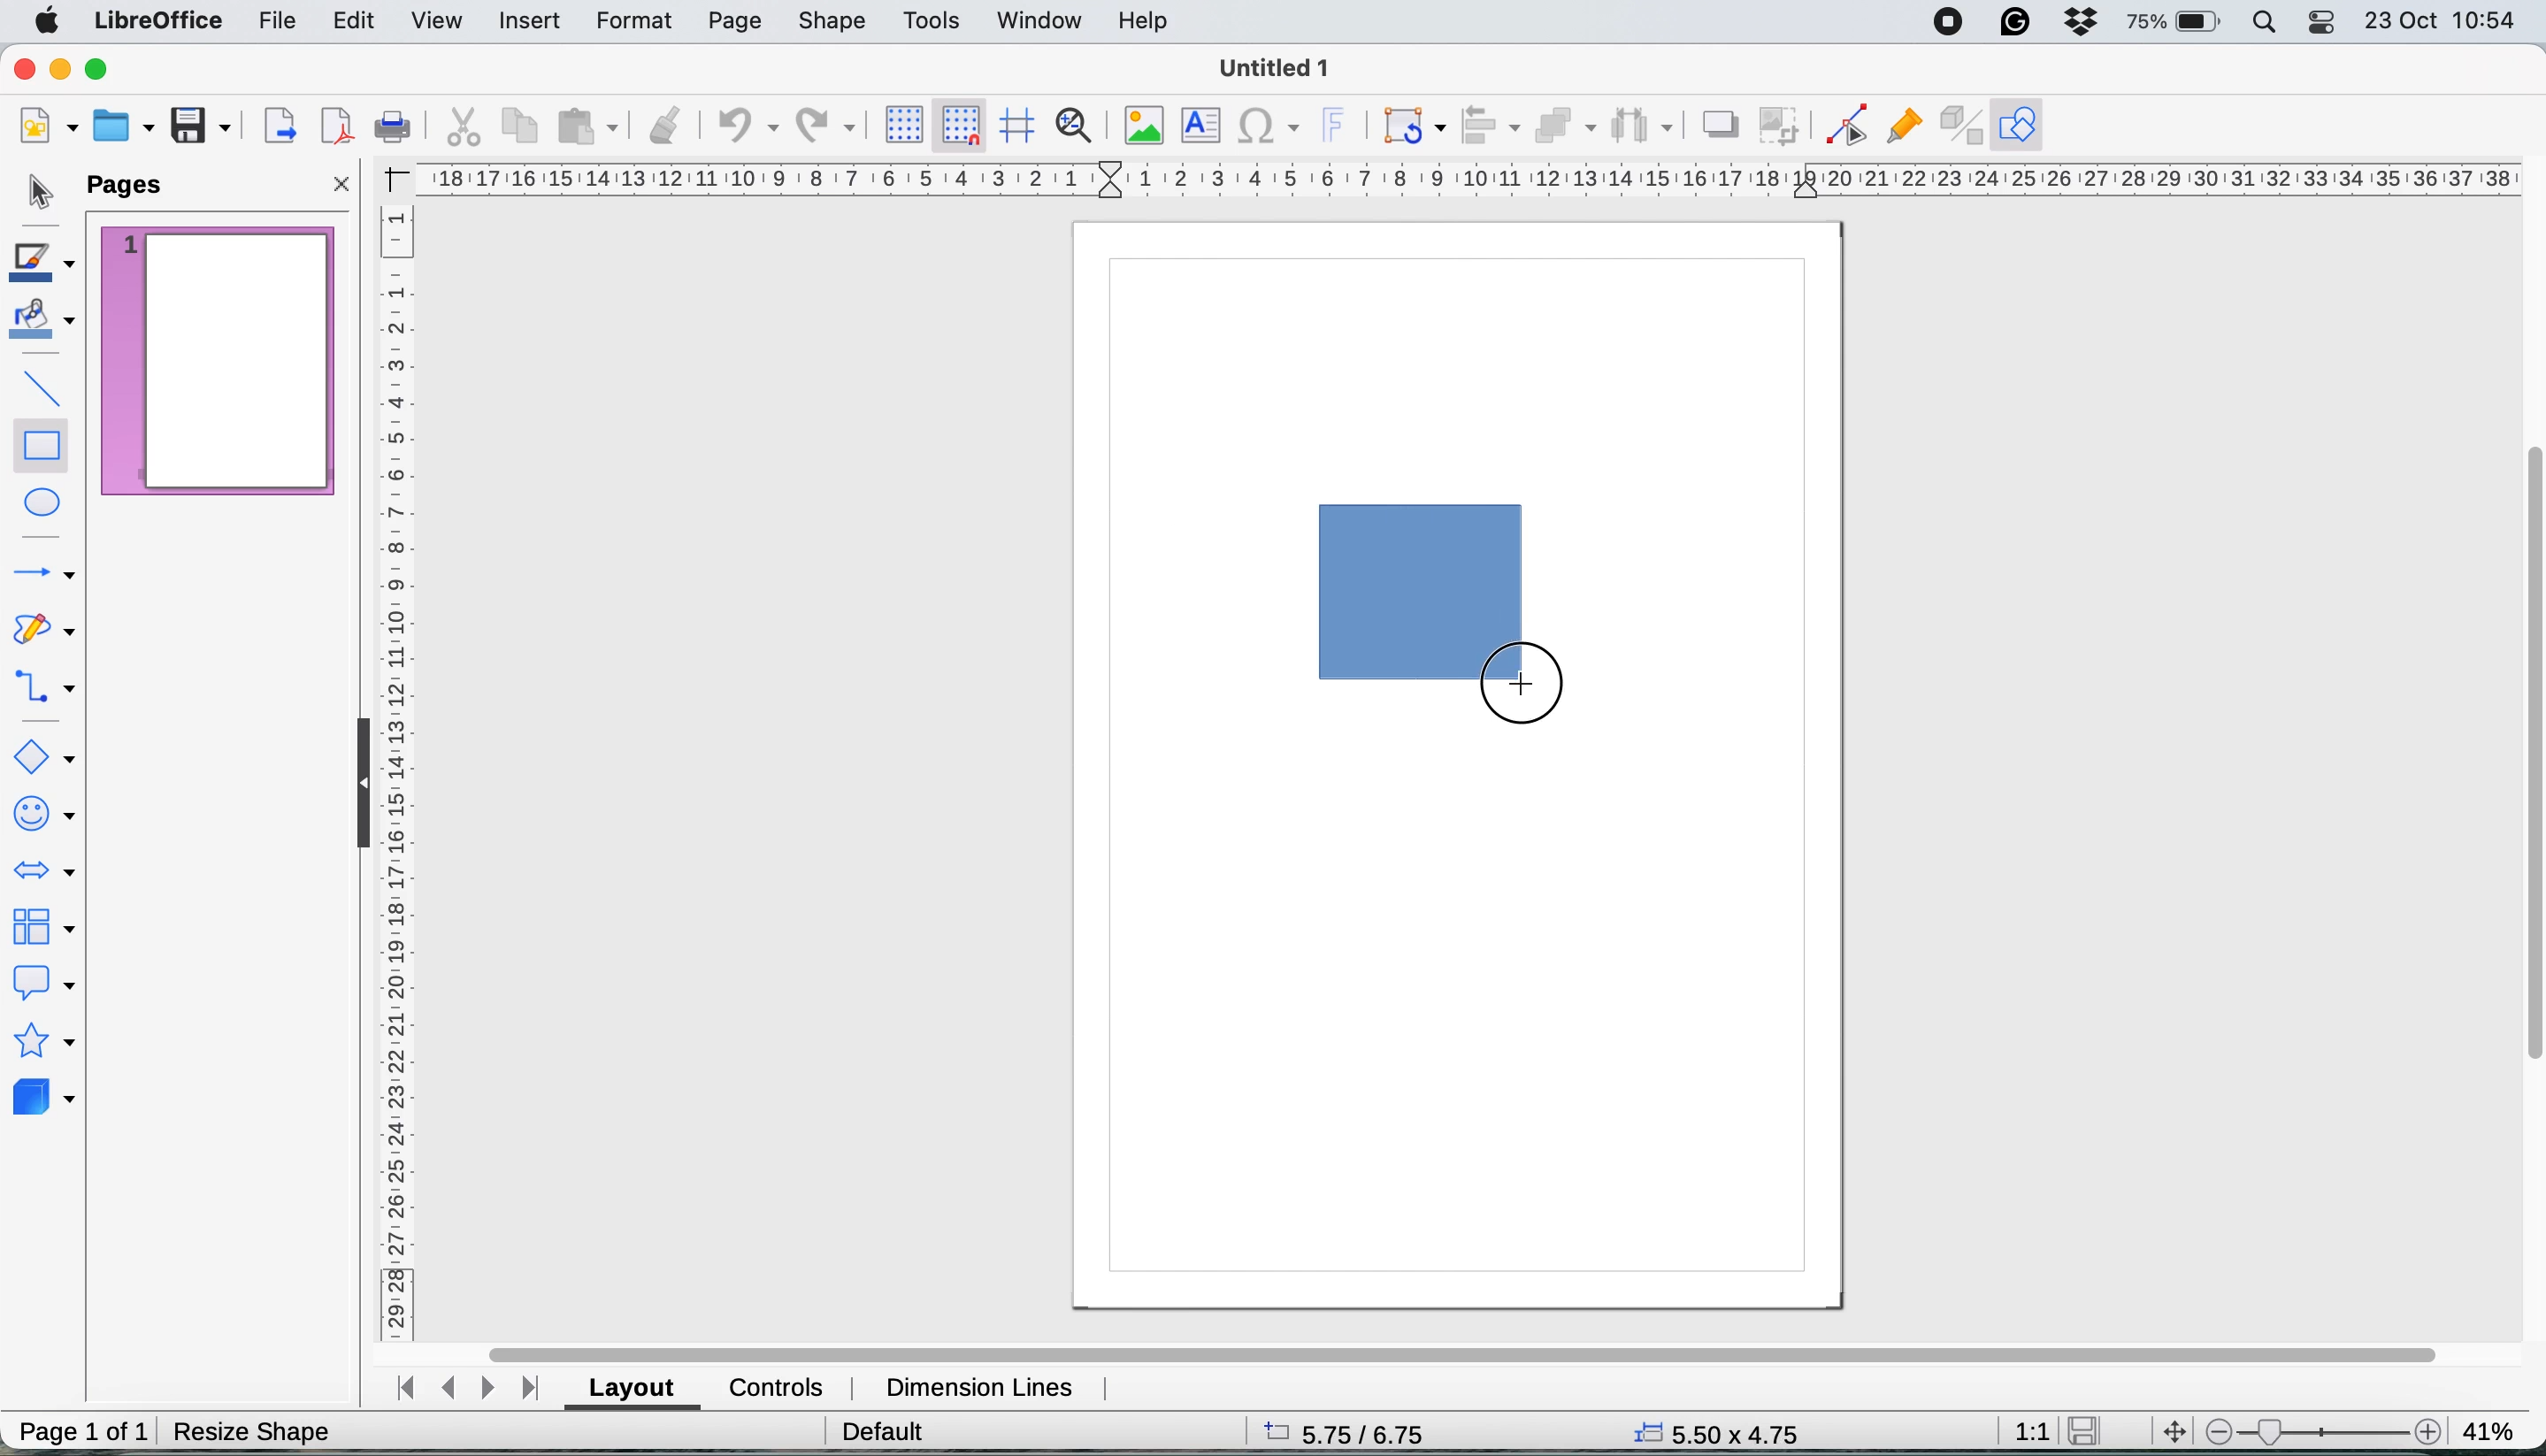  What do you see at coordinates (2266, 23) in the screenshot?
I see `spotlight search` at bounding box center [2266, 23].